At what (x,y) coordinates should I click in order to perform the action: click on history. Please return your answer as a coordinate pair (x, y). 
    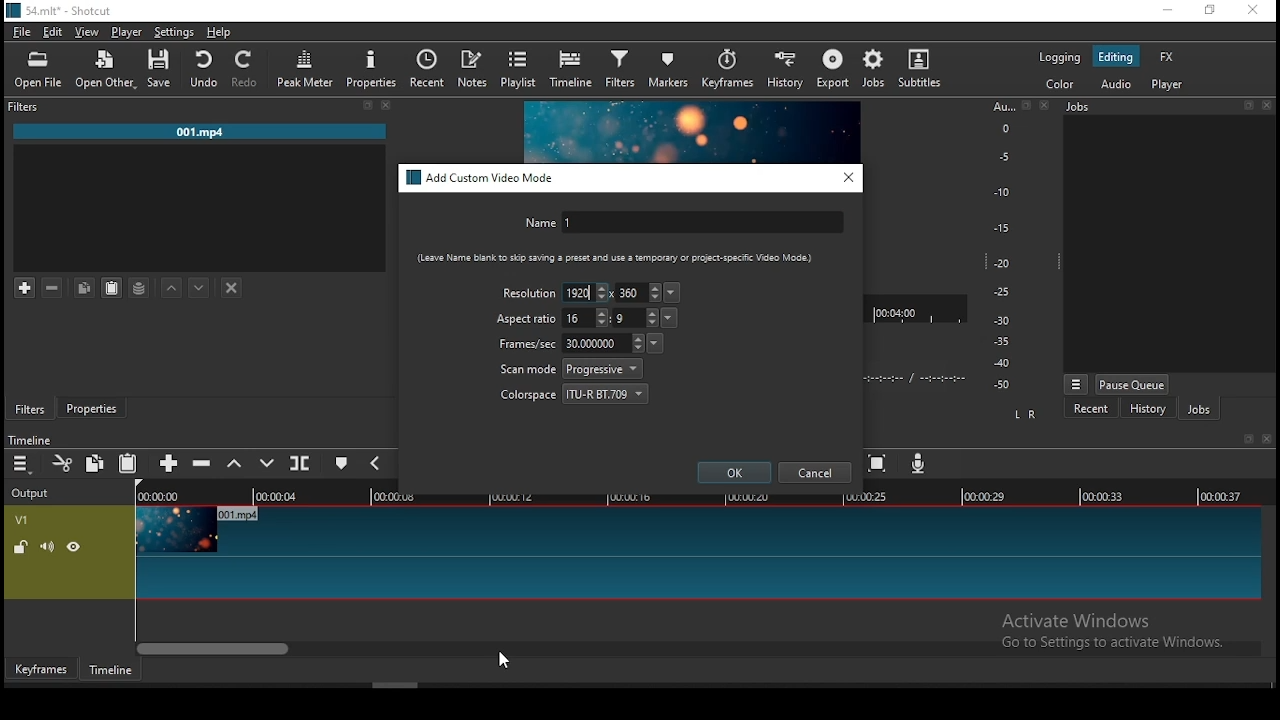
    Looking at the image, I should click on (1147, 411).